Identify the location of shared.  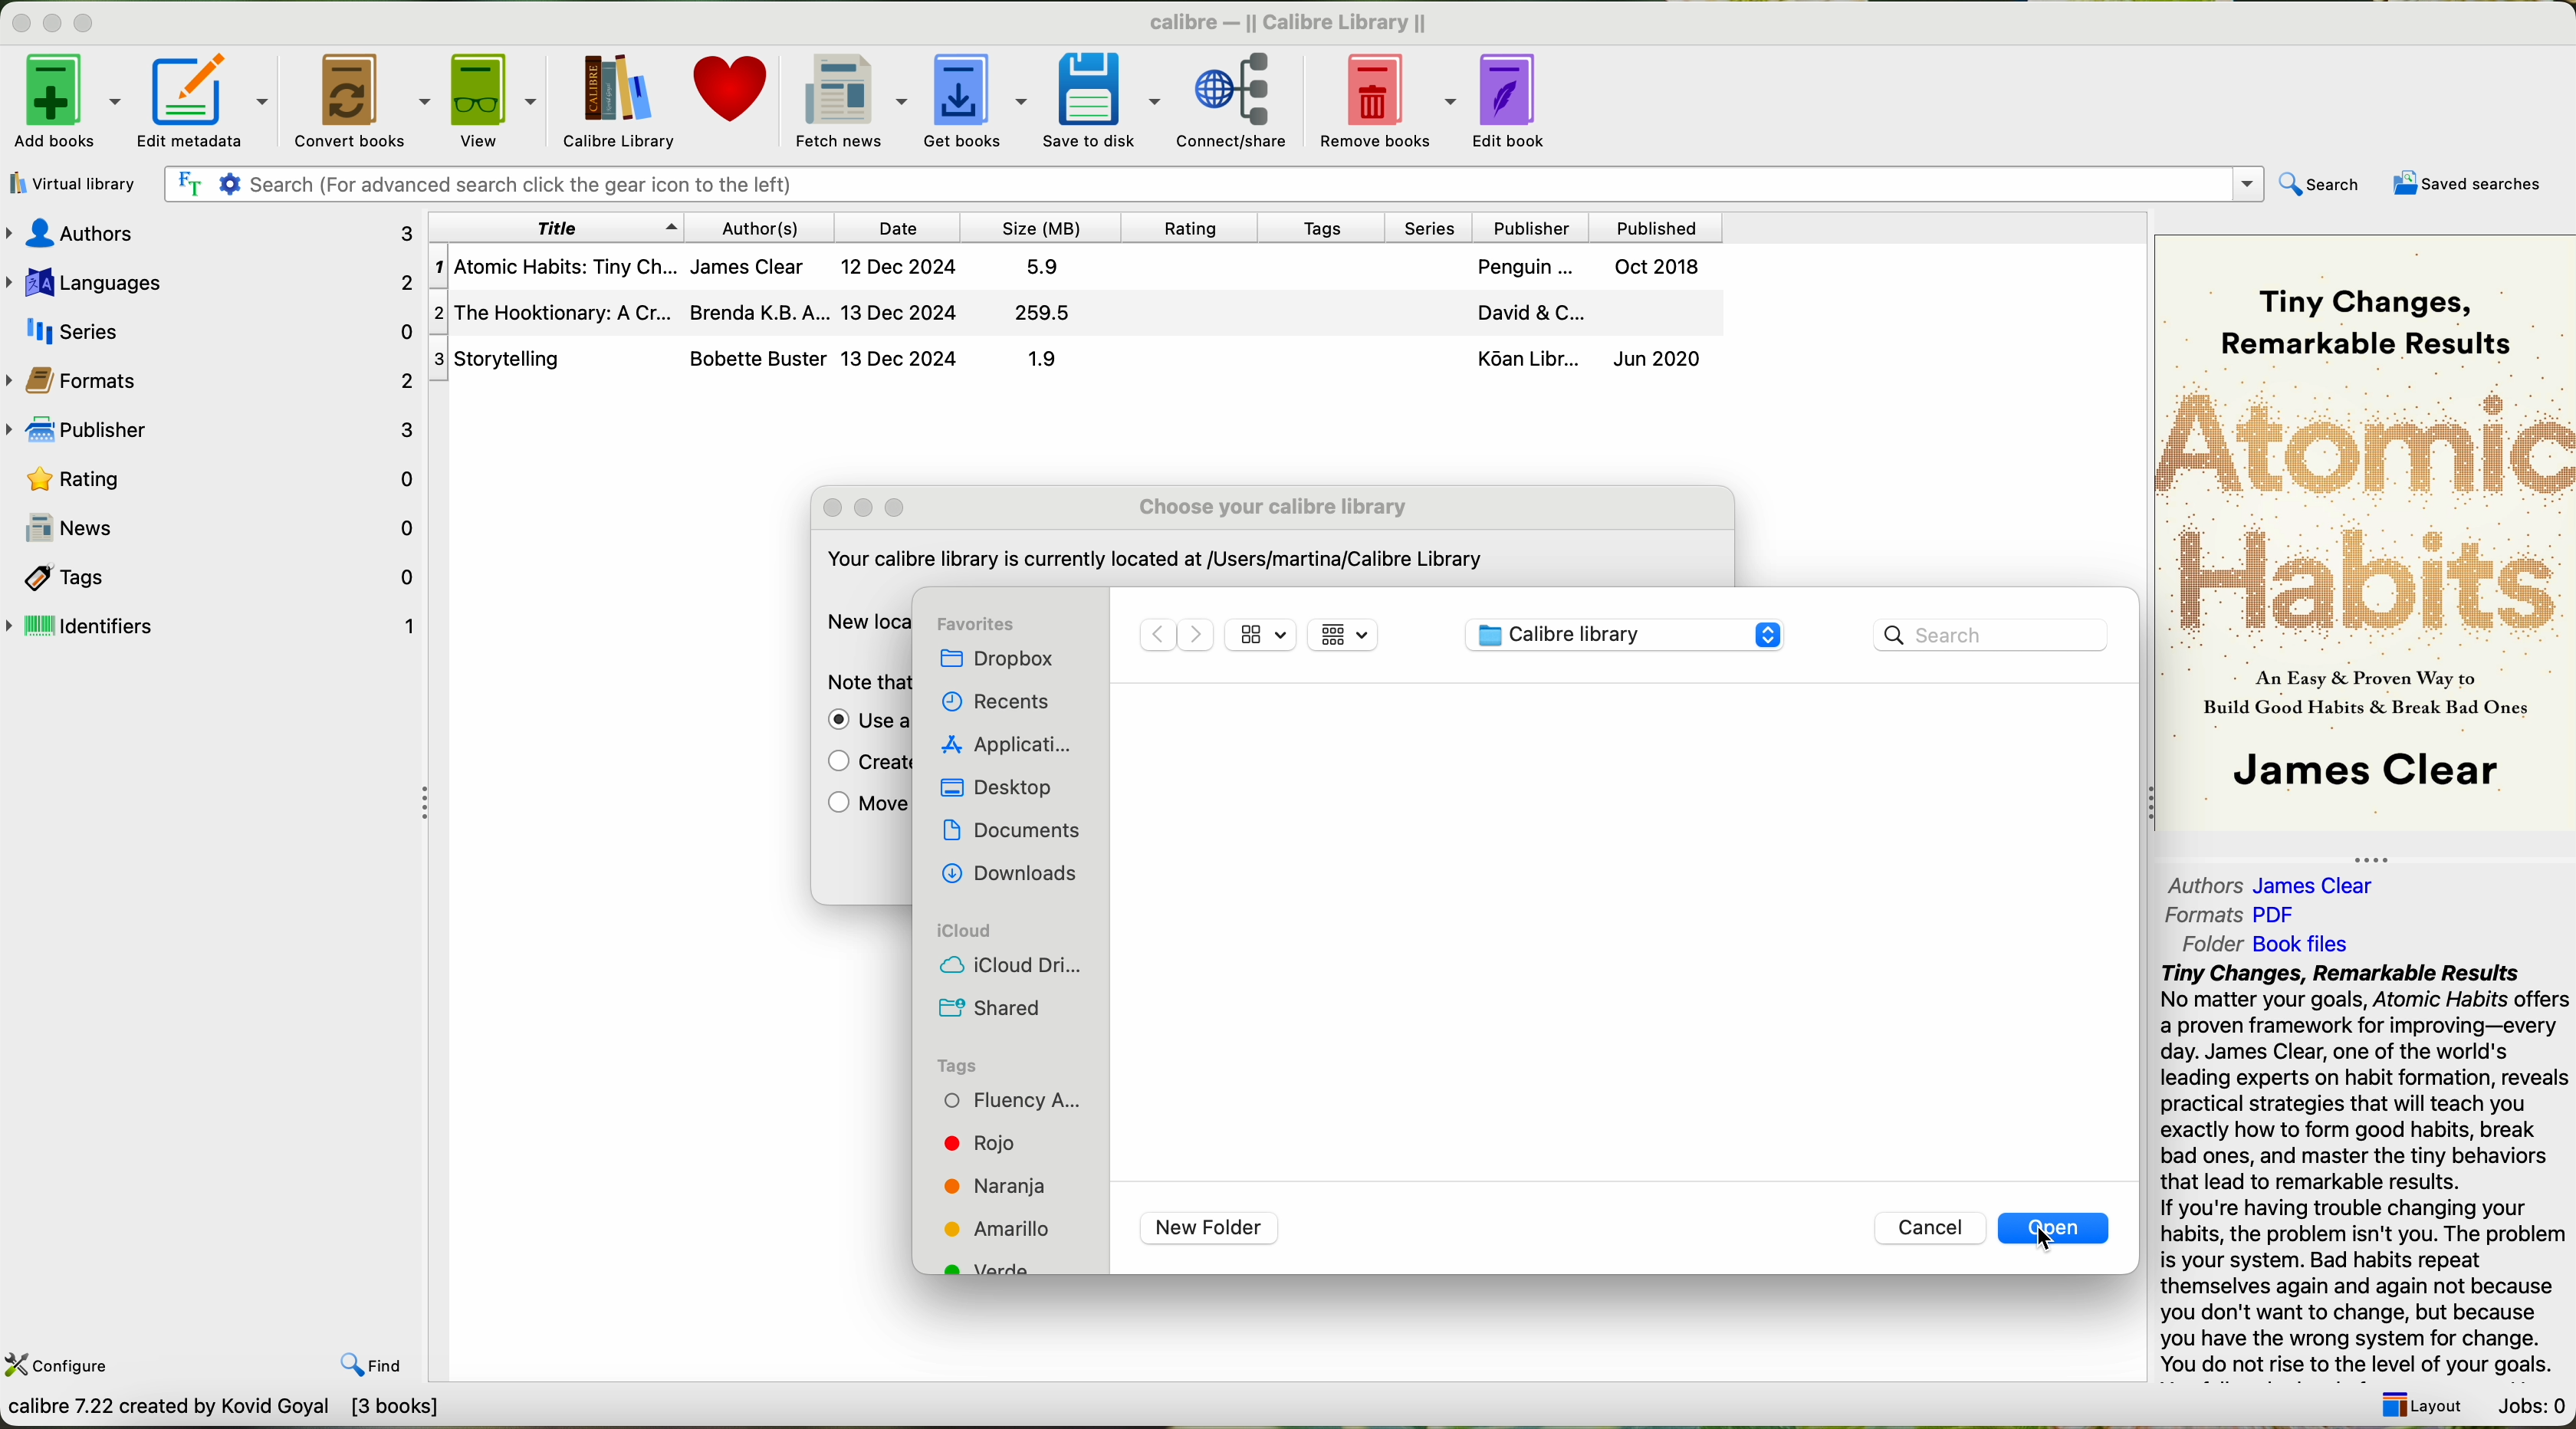
(1016, 1006).